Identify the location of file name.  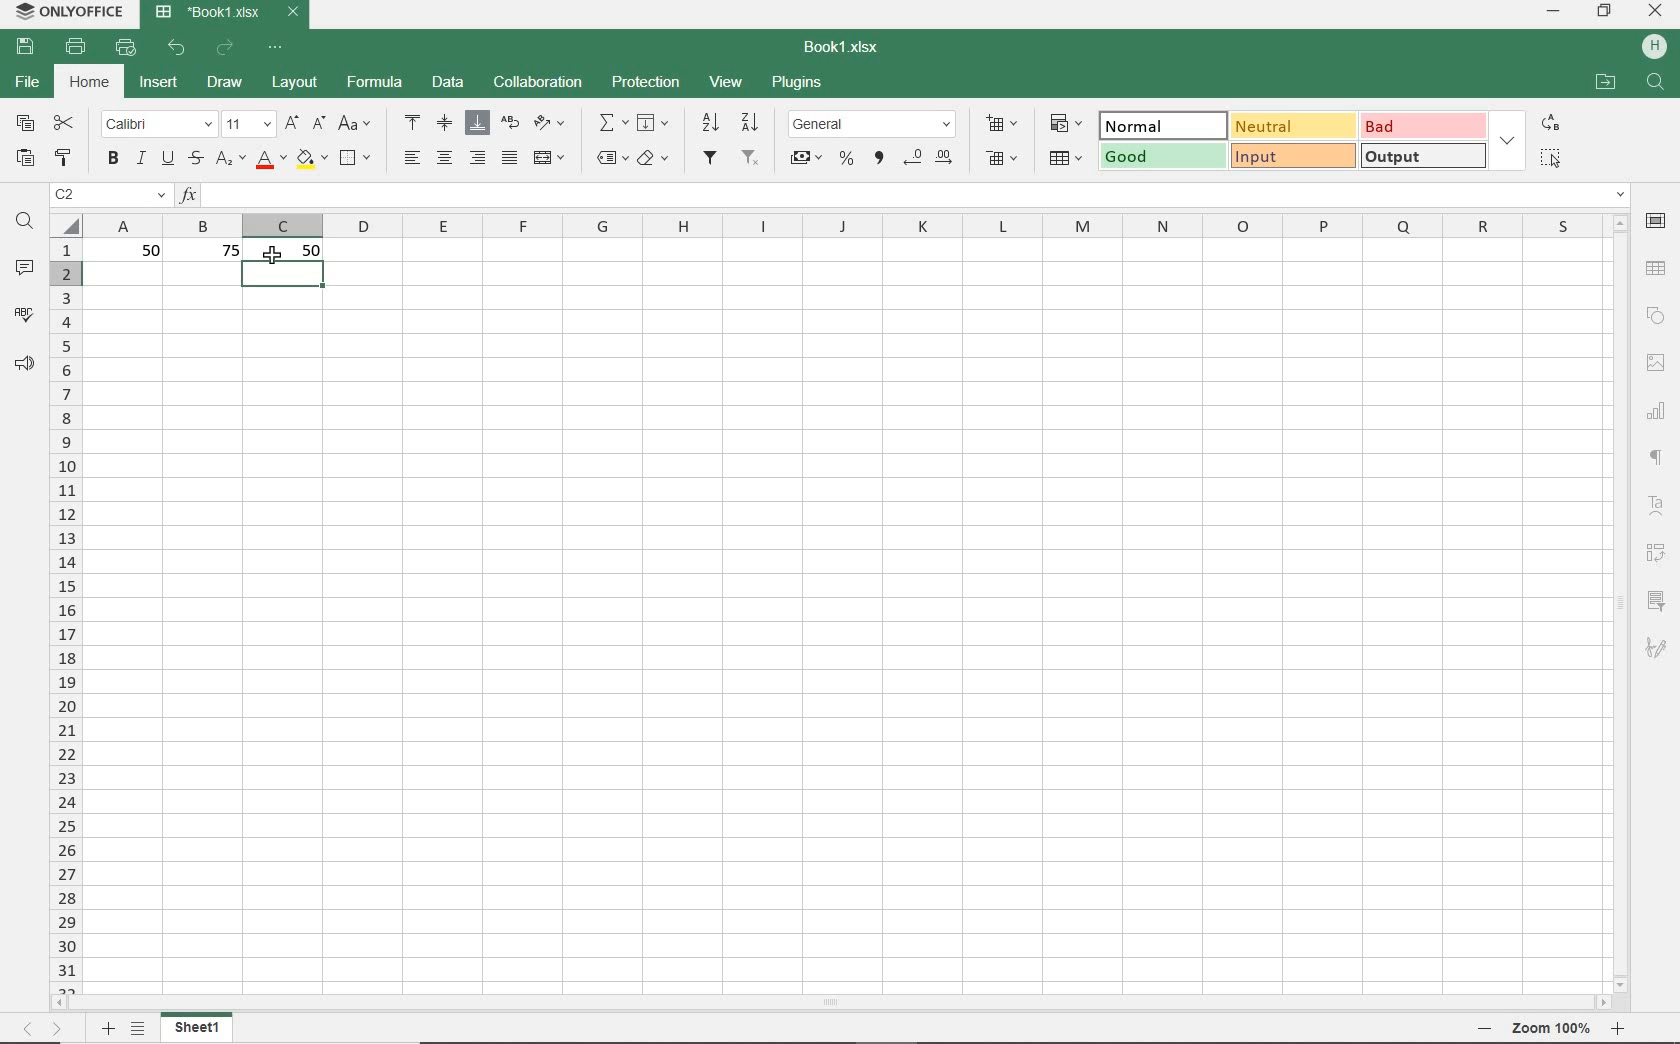
(840, 45).